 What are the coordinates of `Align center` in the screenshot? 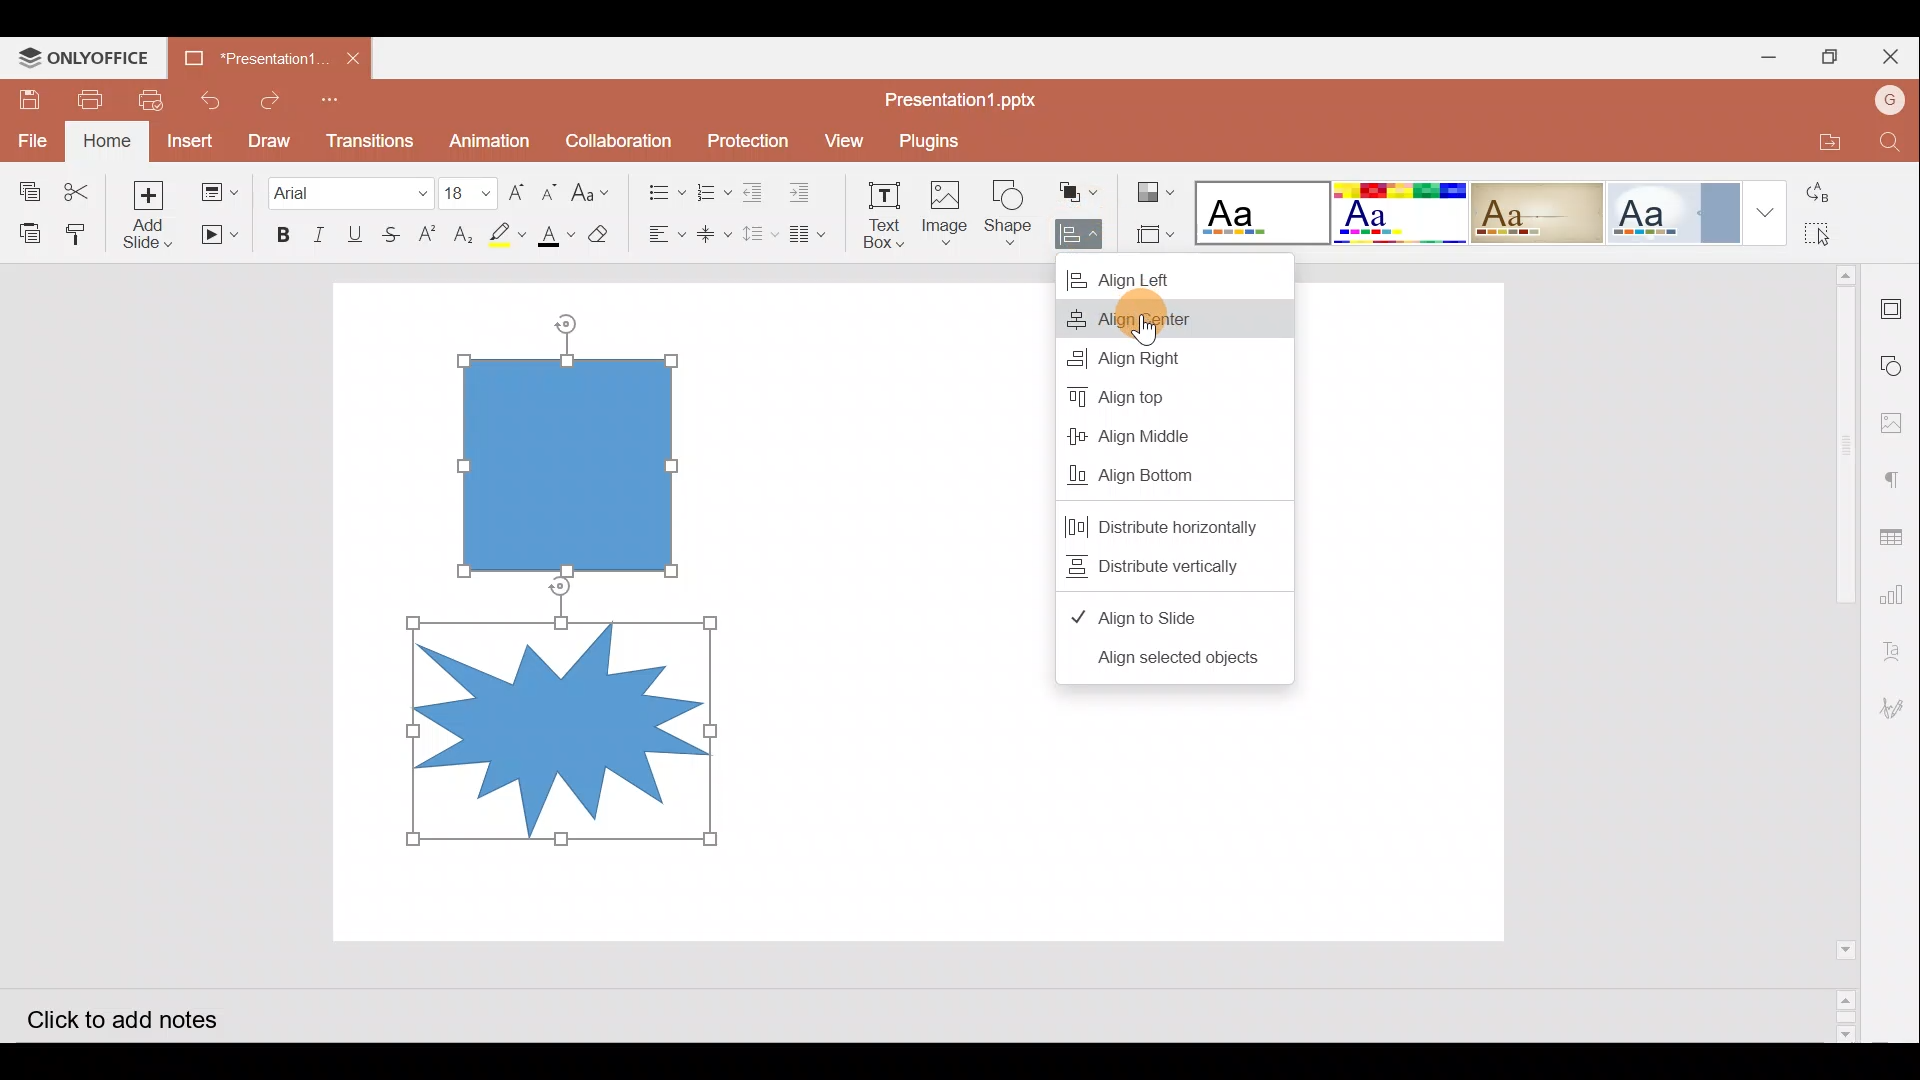 It's located at (1172, 313).